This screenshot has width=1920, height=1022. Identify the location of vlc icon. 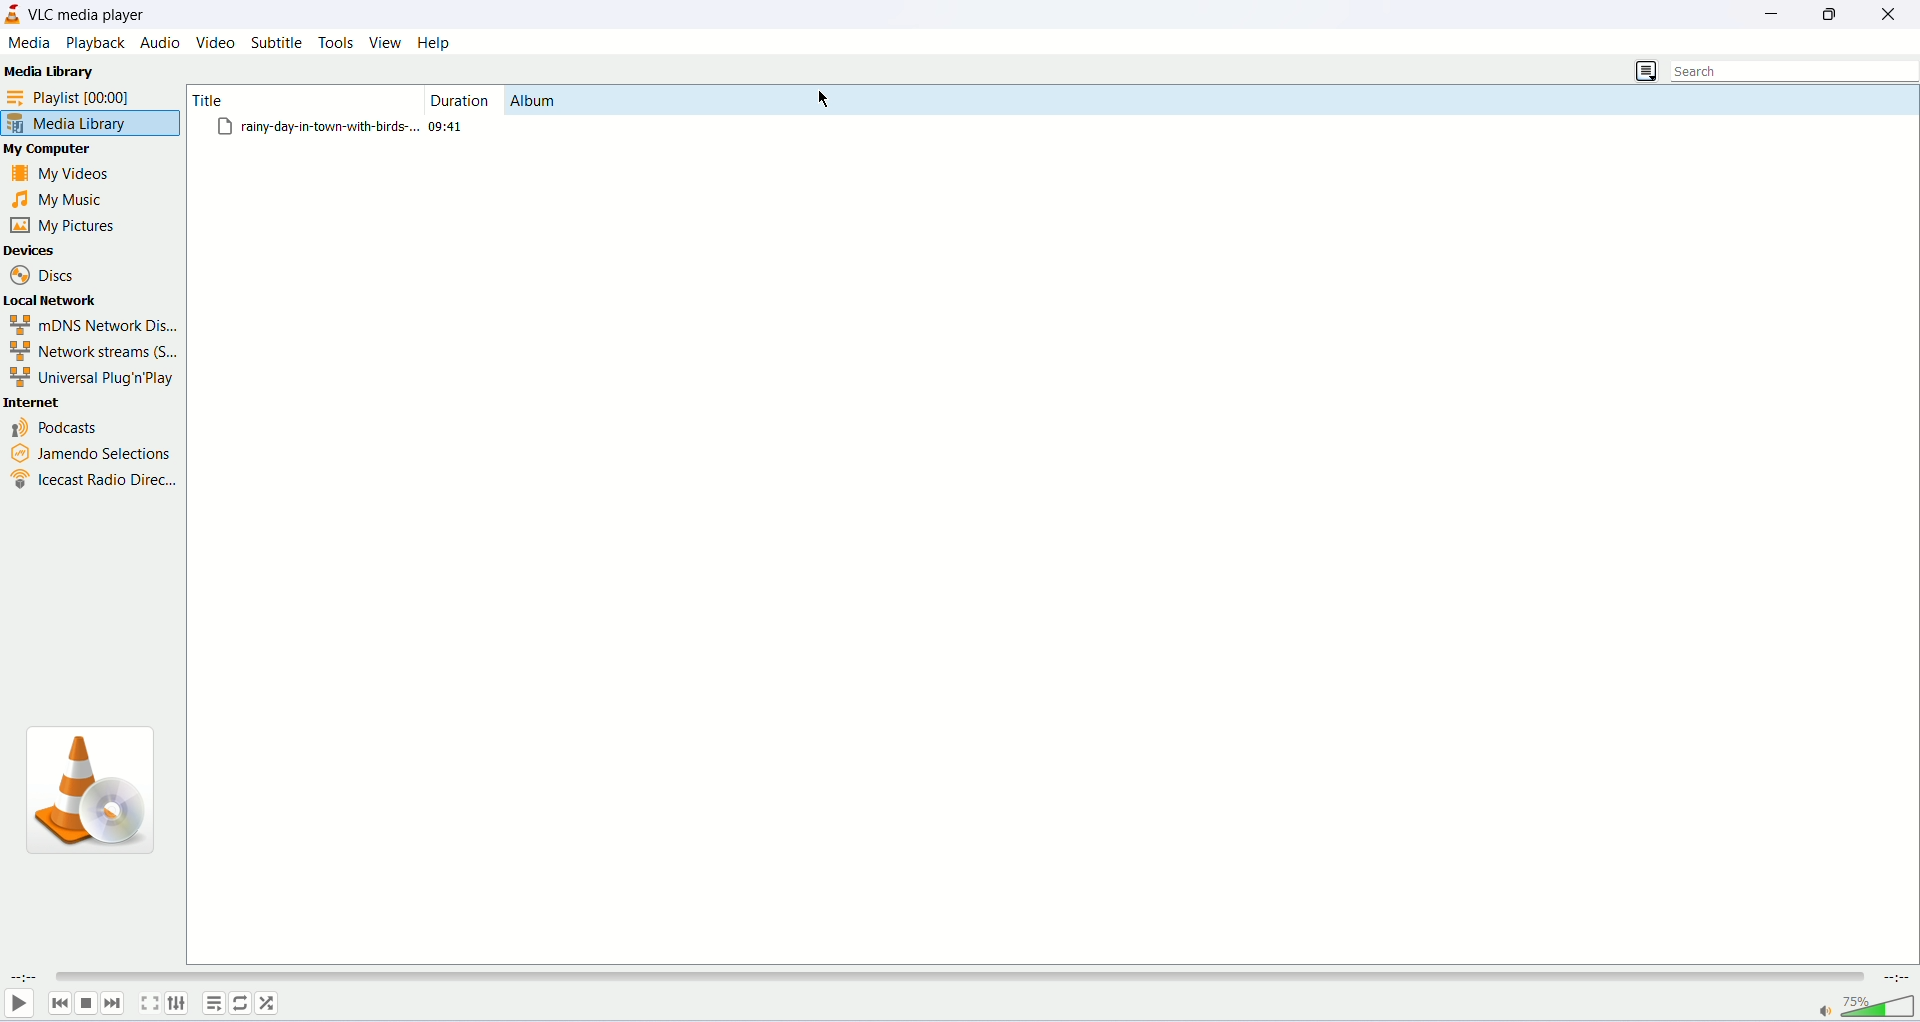
(99, 788).